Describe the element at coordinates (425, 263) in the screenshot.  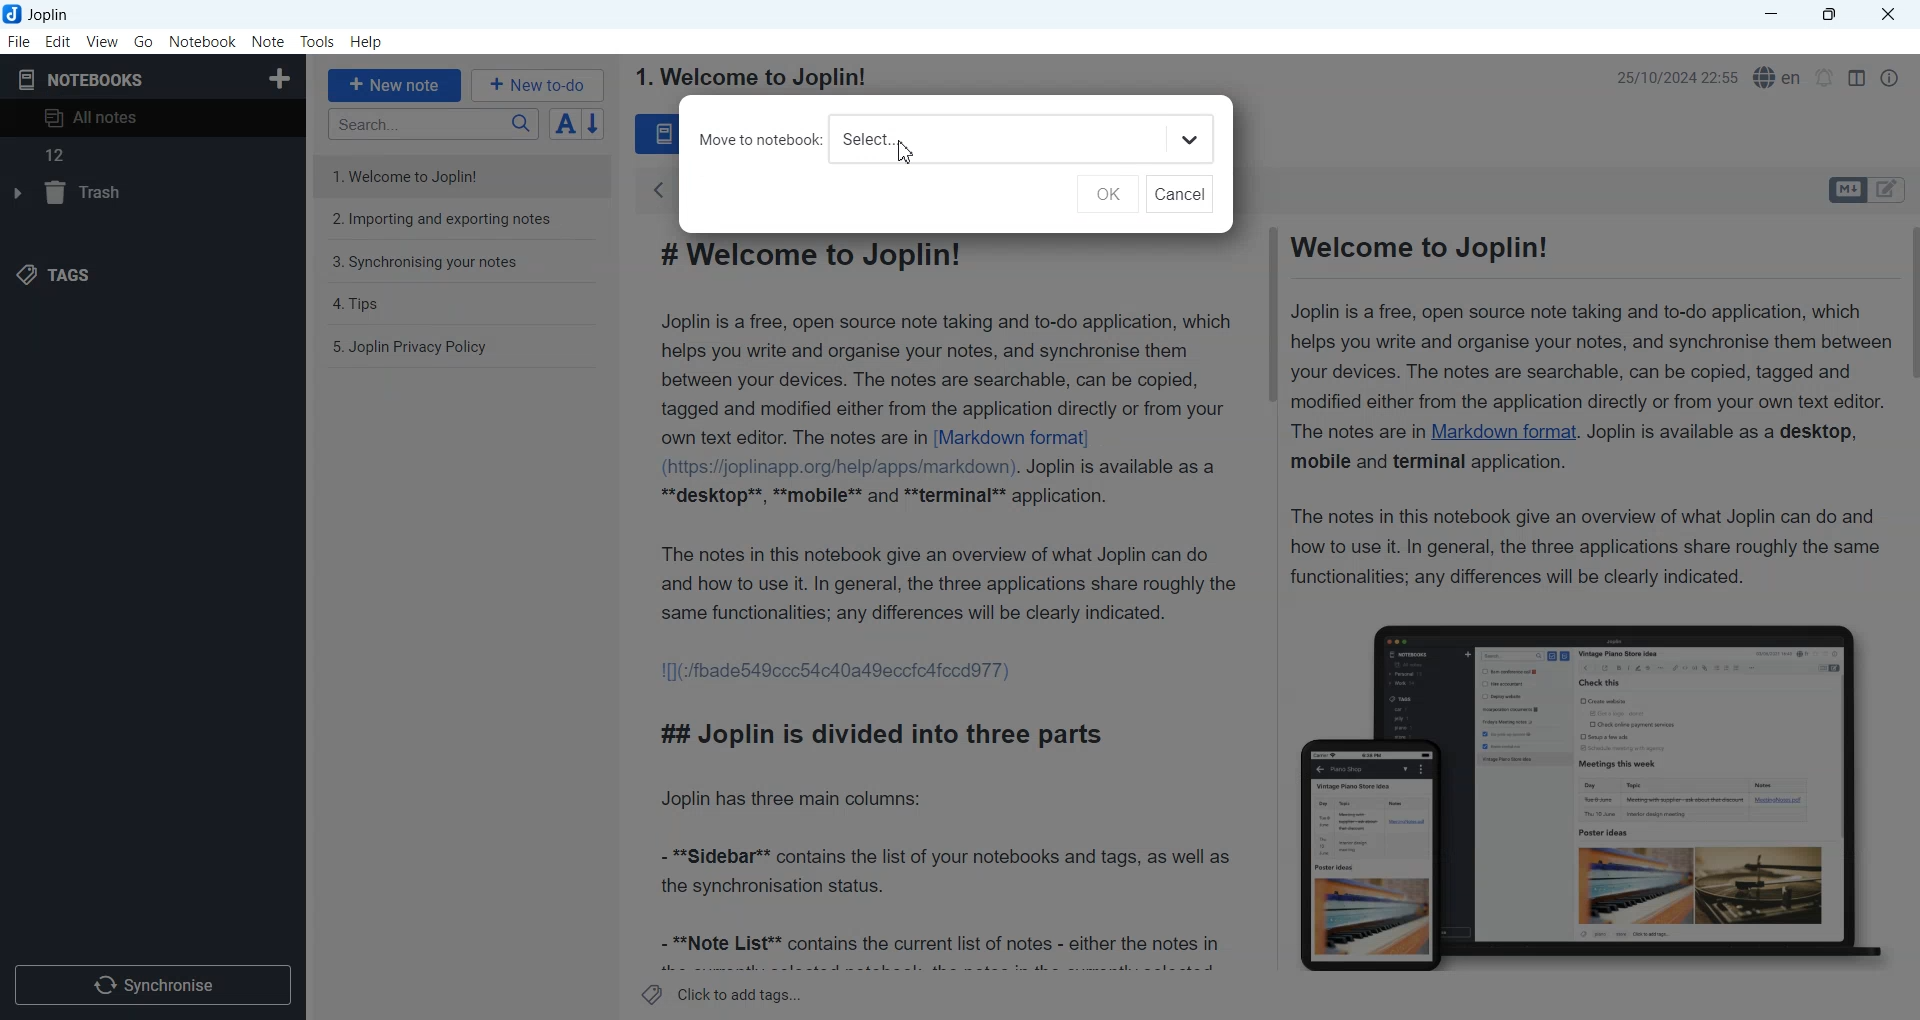
I see `3. Synchronising your notes` at that location.